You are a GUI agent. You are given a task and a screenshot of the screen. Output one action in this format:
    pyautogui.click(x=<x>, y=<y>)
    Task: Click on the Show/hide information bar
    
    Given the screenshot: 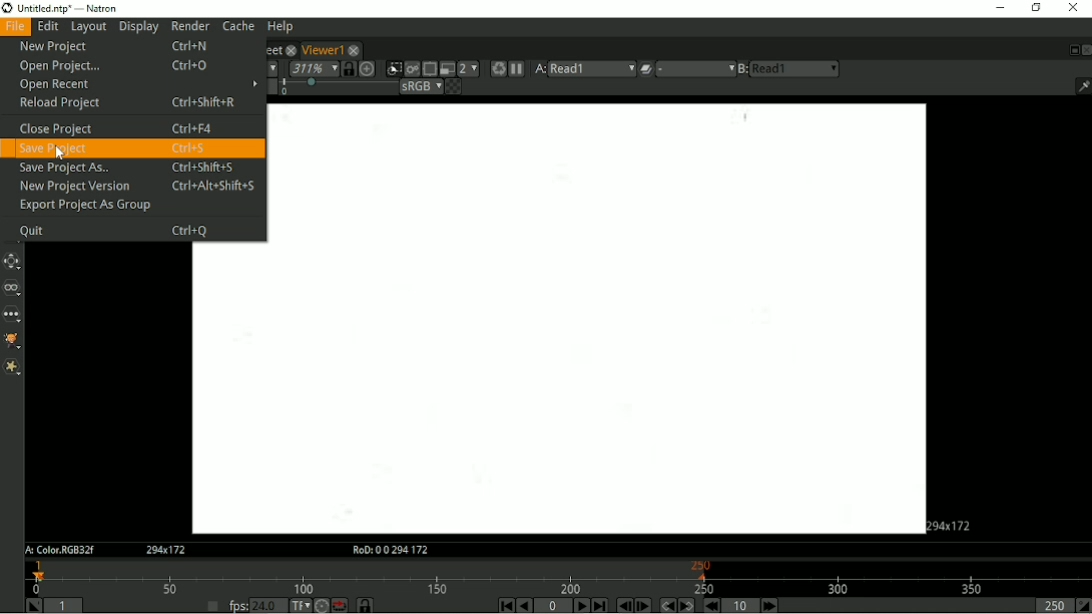 What is the action you would take?
    pyautogui.click(x=1082, y=87)
    